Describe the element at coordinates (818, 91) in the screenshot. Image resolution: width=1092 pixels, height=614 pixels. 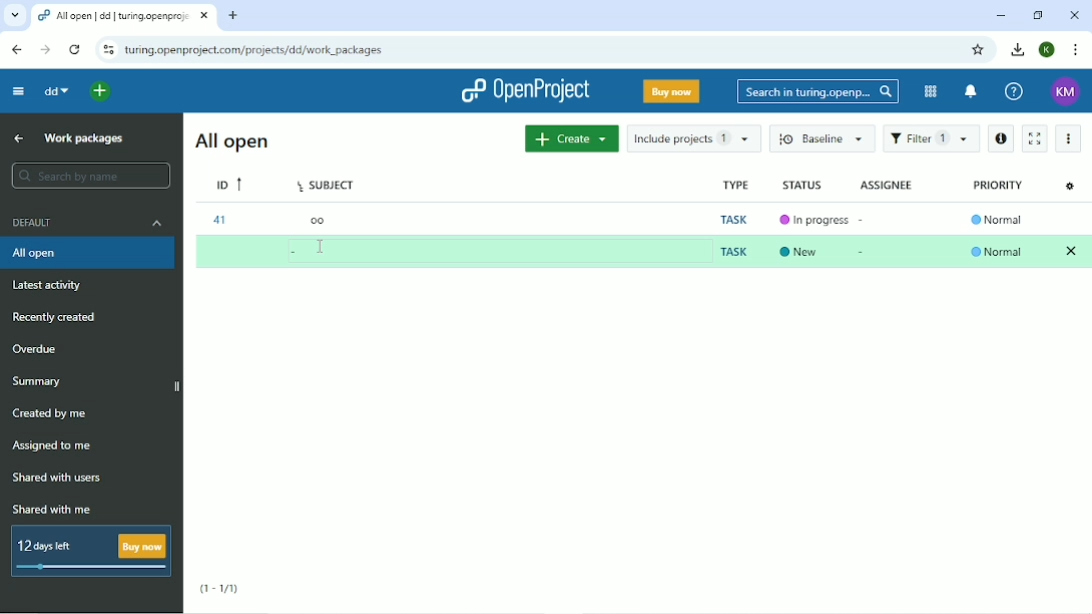
I see `Search` at that location.